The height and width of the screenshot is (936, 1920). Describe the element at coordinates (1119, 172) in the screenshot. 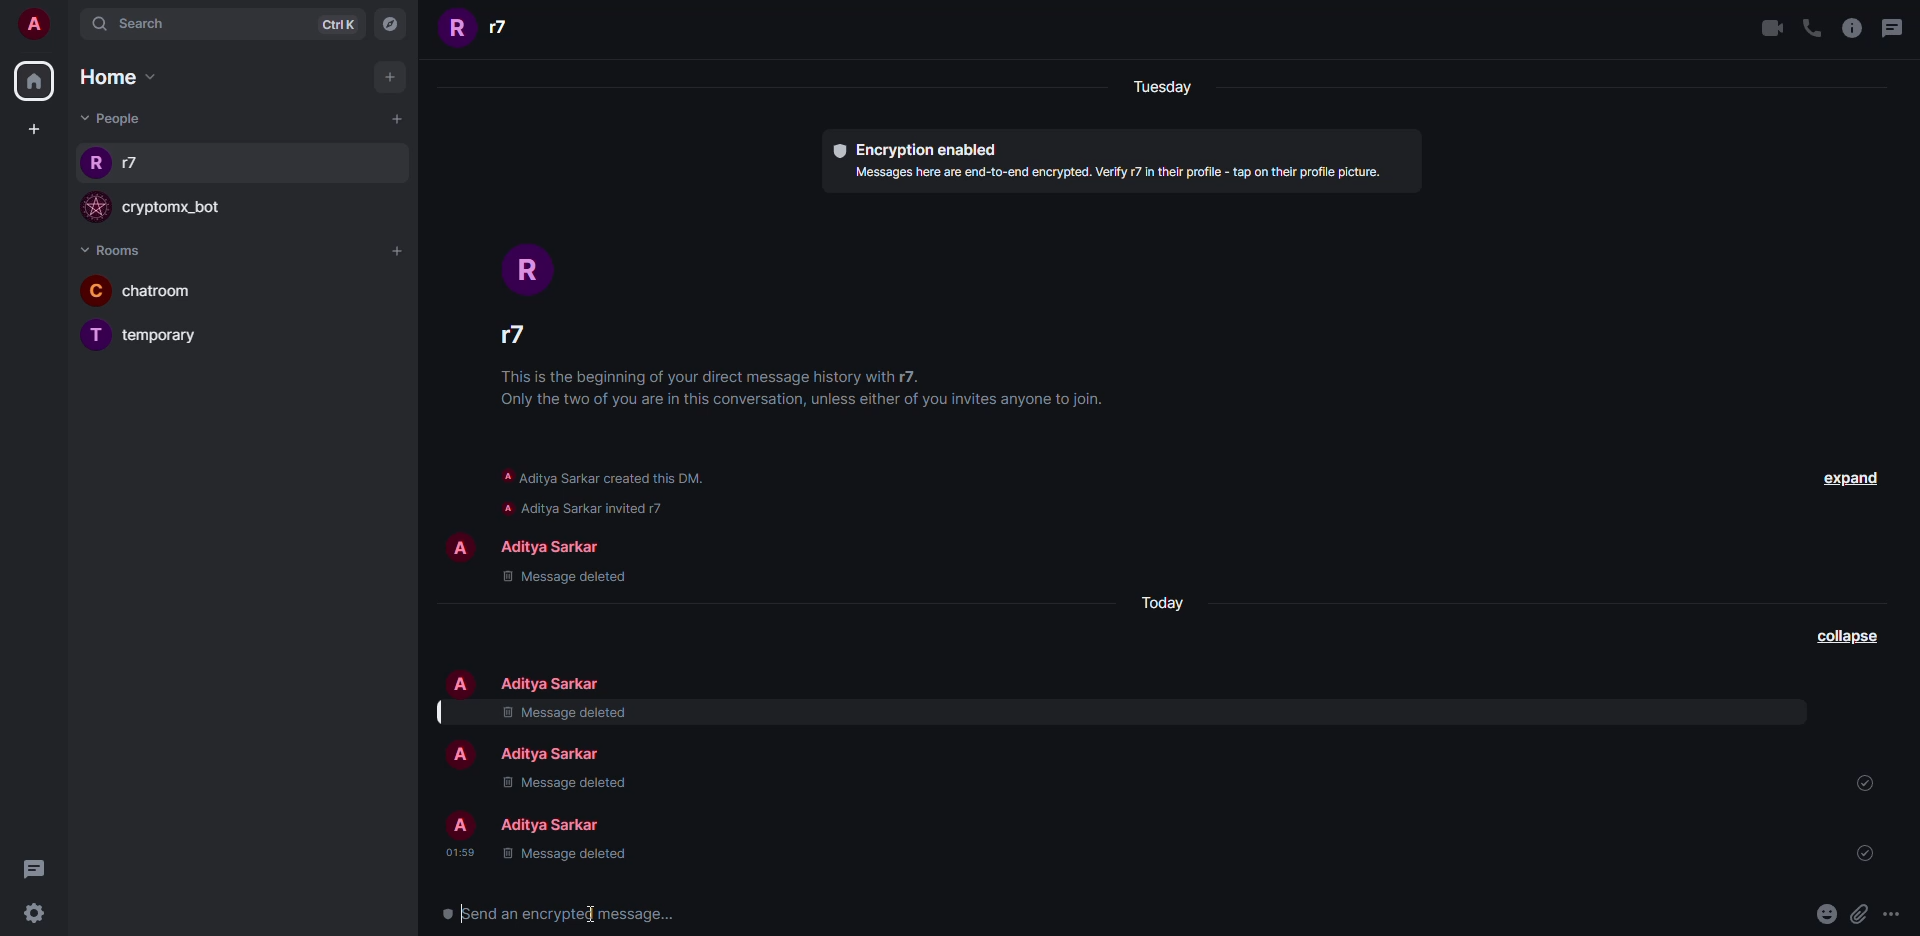

I see `info` at that location.